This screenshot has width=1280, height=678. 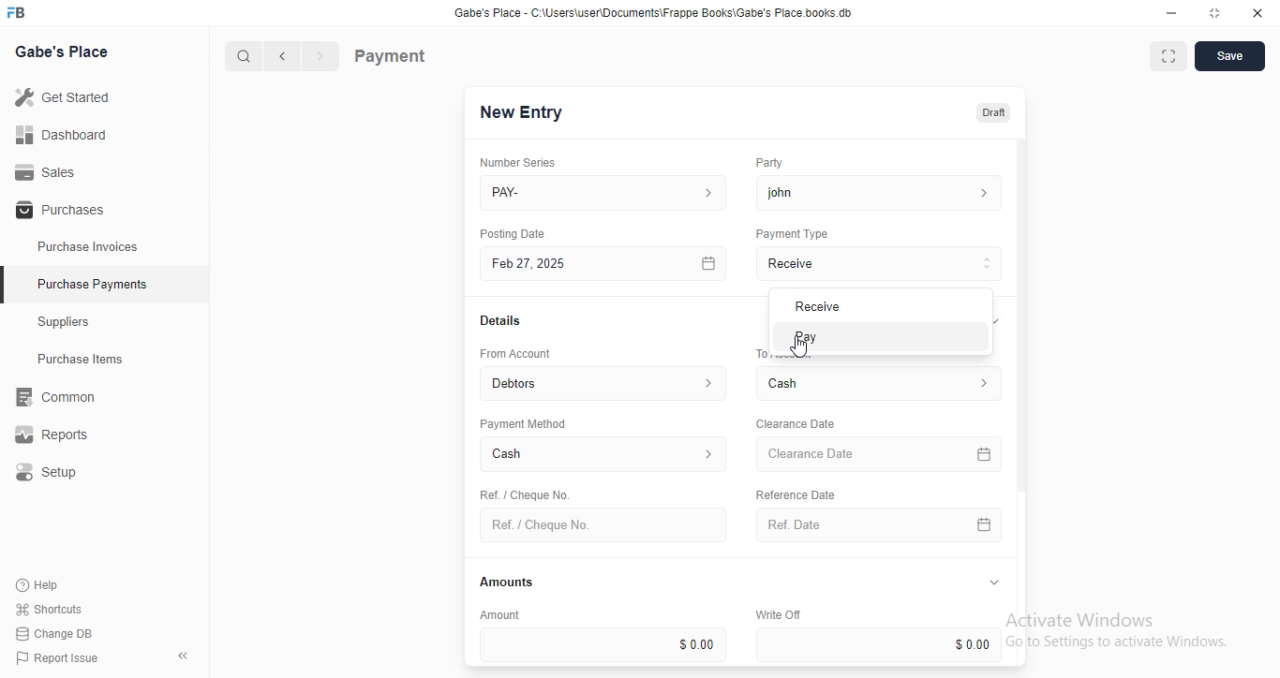 What do you see at coordinates (91, 284) in the screenshot?
I see `Purchase Payments` at bounding box center [91, 284].